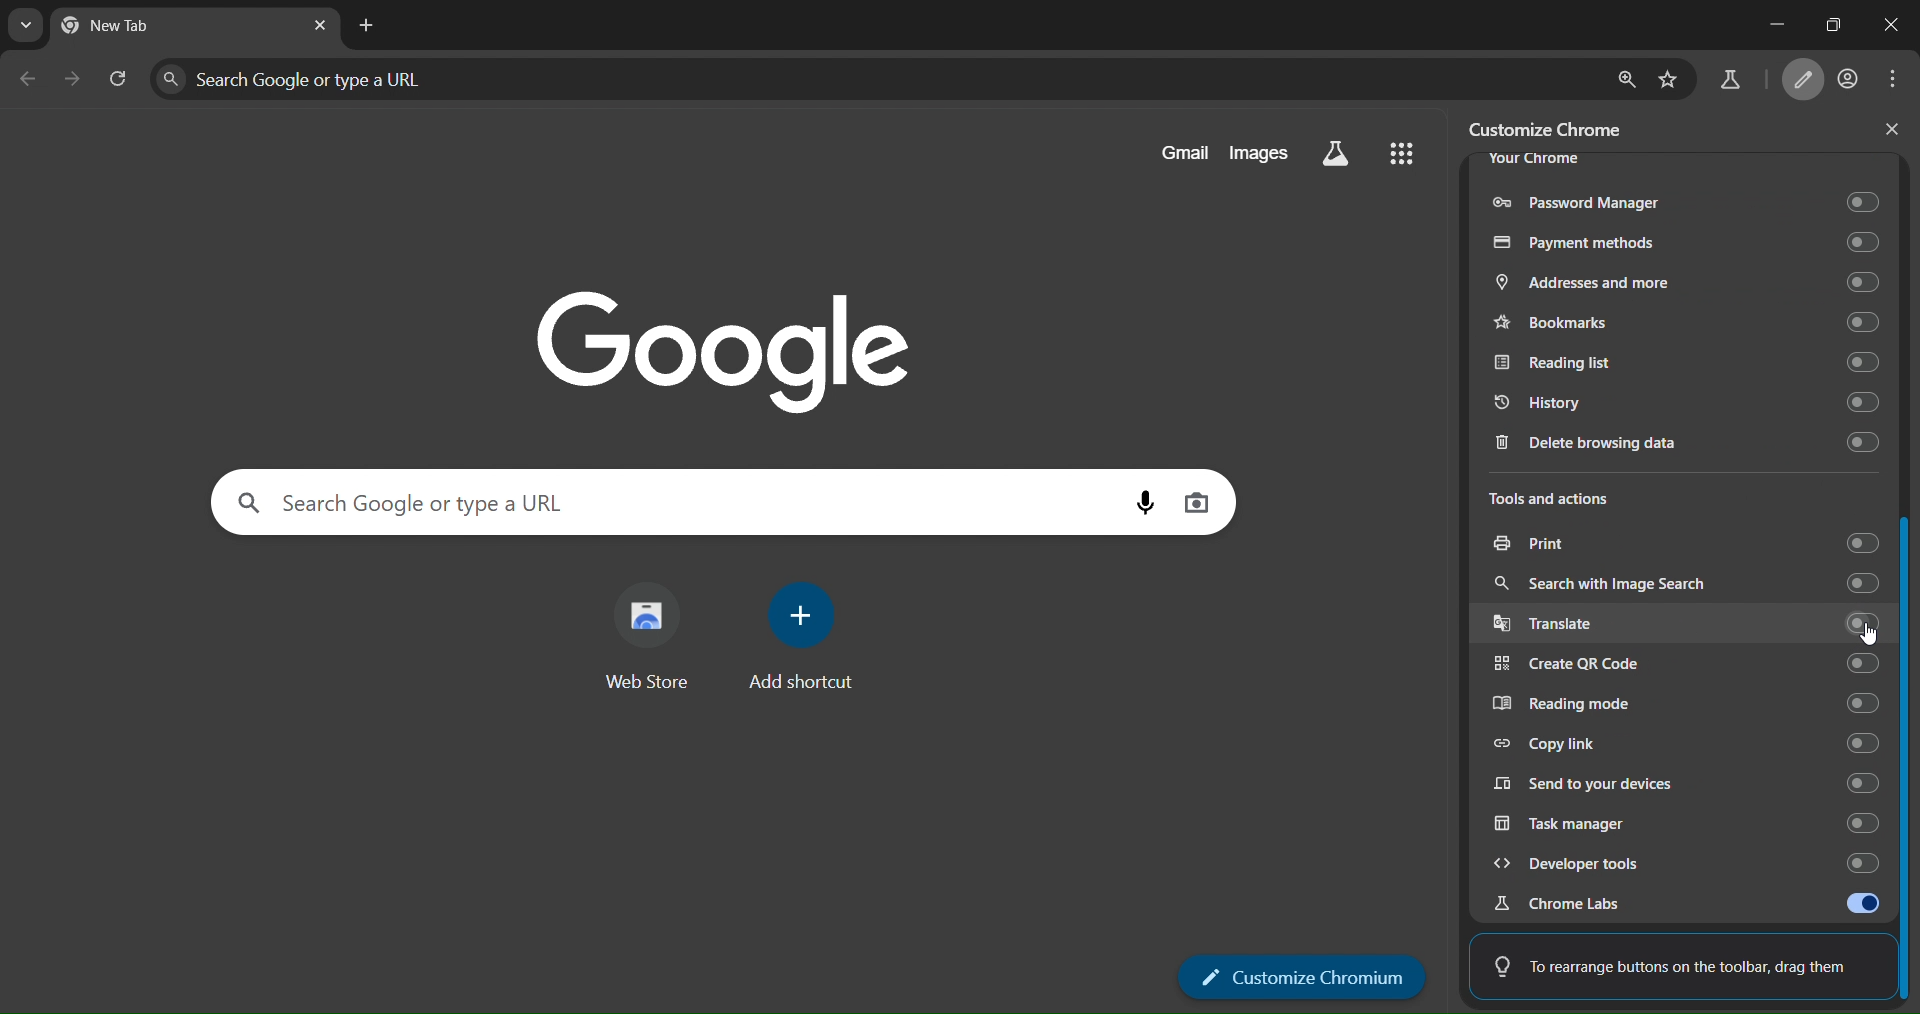 The width and height of the screenshot is (1920, 1014). Describe the element at coordinates (1728, 80) in the screenshot. I see `search labs` at that location.